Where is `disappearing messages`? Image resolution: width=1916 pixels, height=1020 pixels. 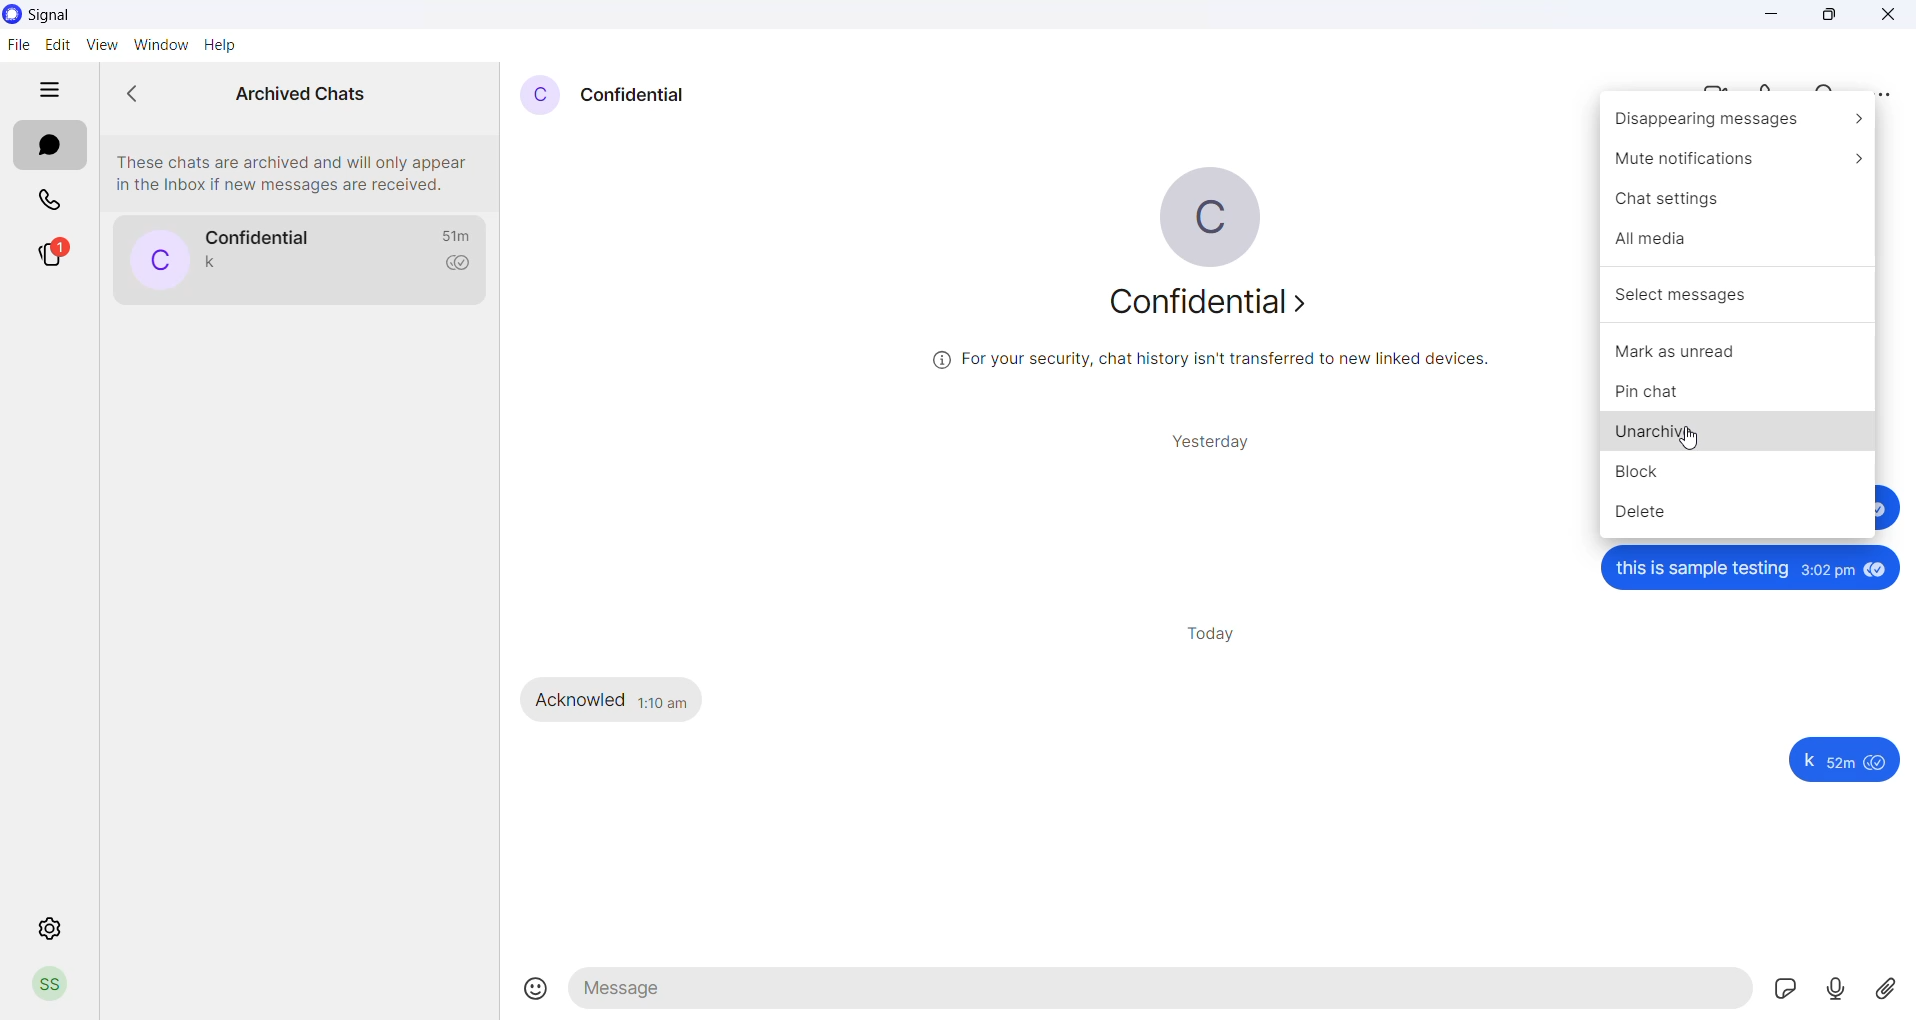
disappearing messages is located at coordinates (1739, 123).